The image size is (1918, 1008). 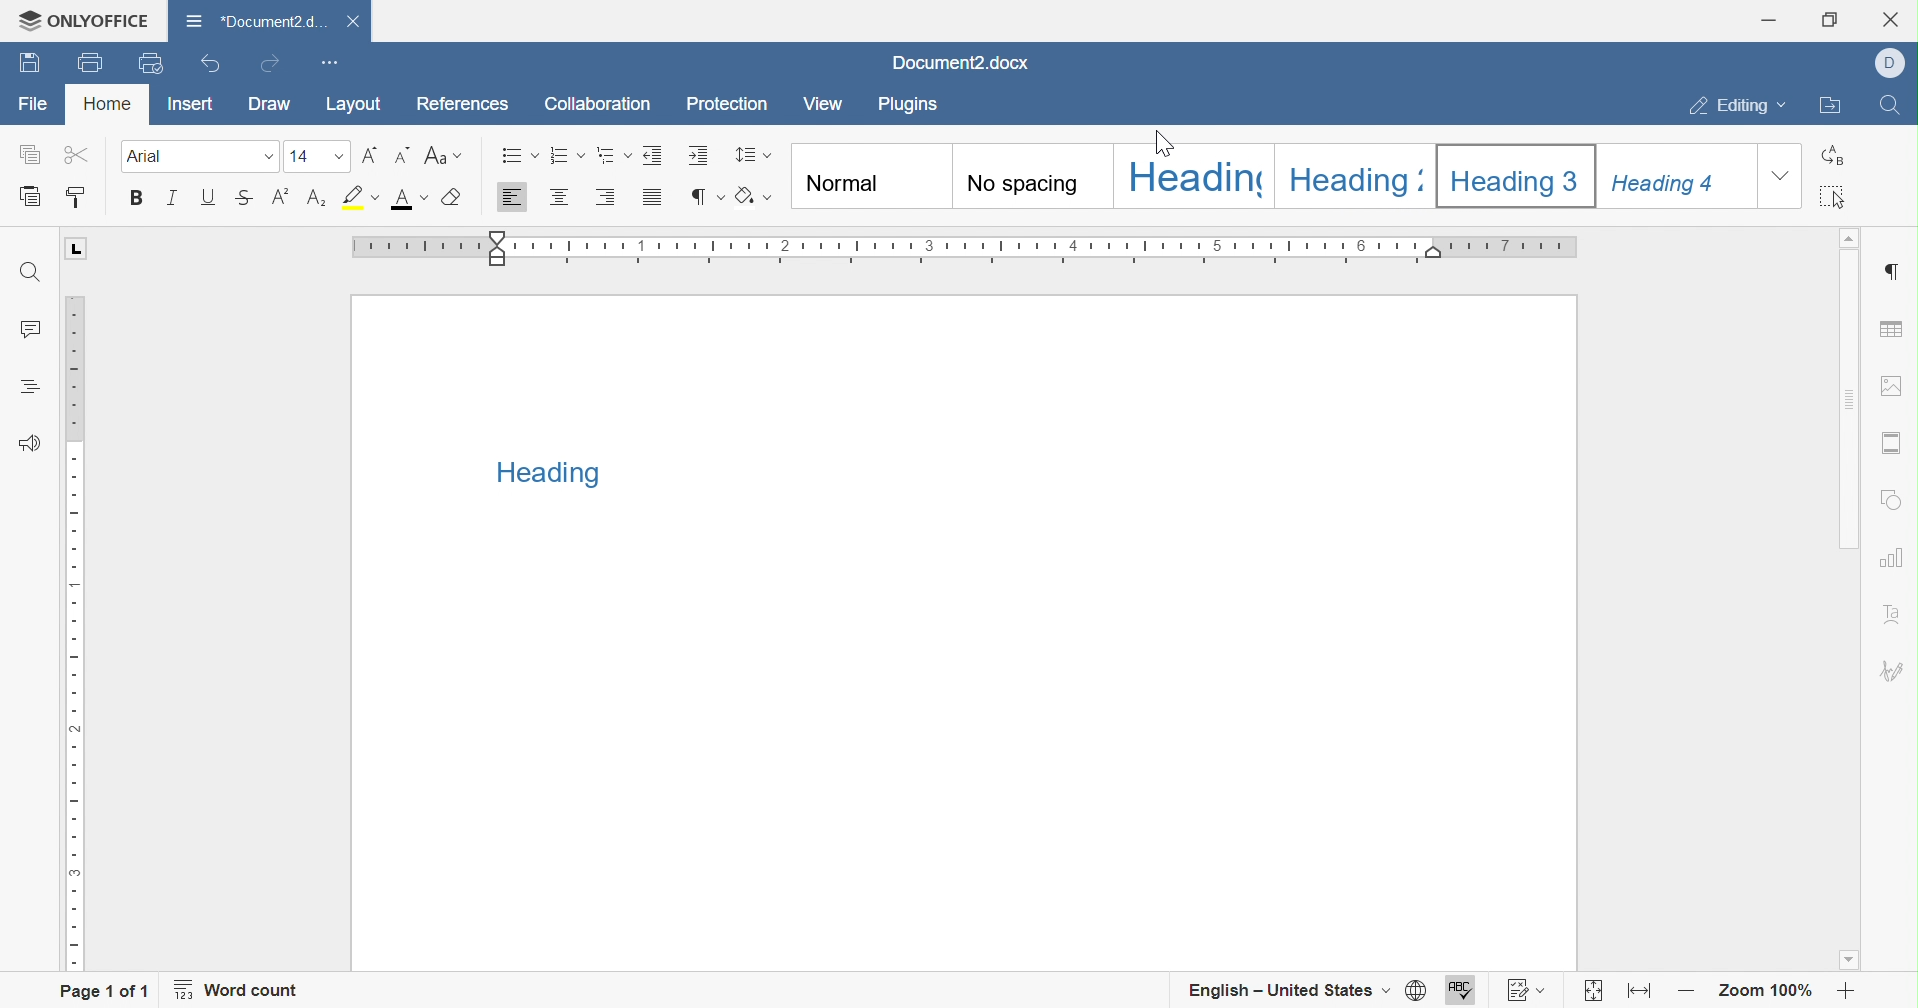 What do you see at coordinates (1193, 177) in the screenshot?
I see `Heading` at bounding box center [1193, 177].